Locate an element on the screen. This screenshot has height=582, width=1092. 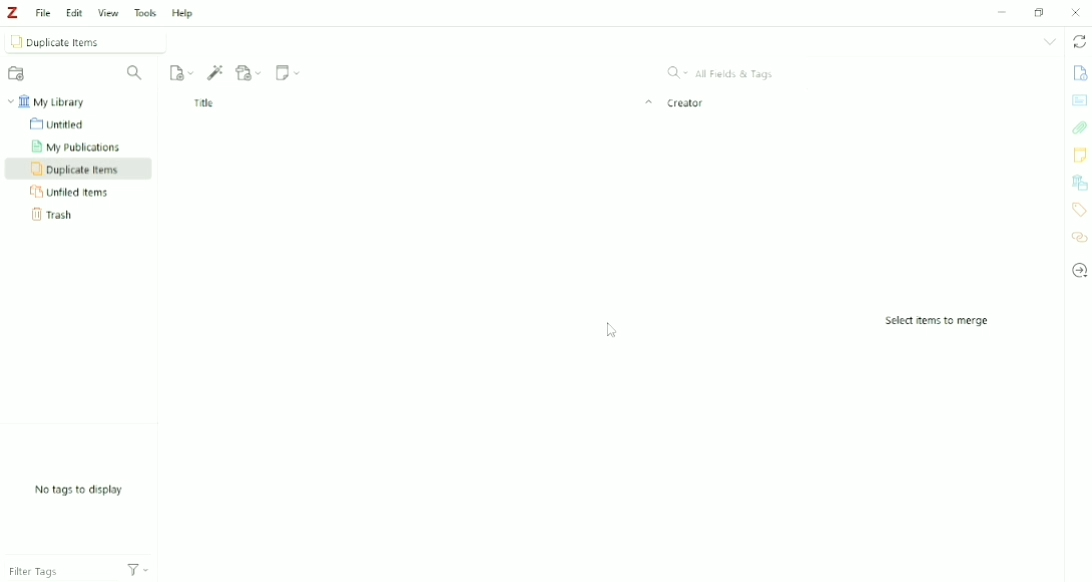
Related is located at coordinates (1078, 238).